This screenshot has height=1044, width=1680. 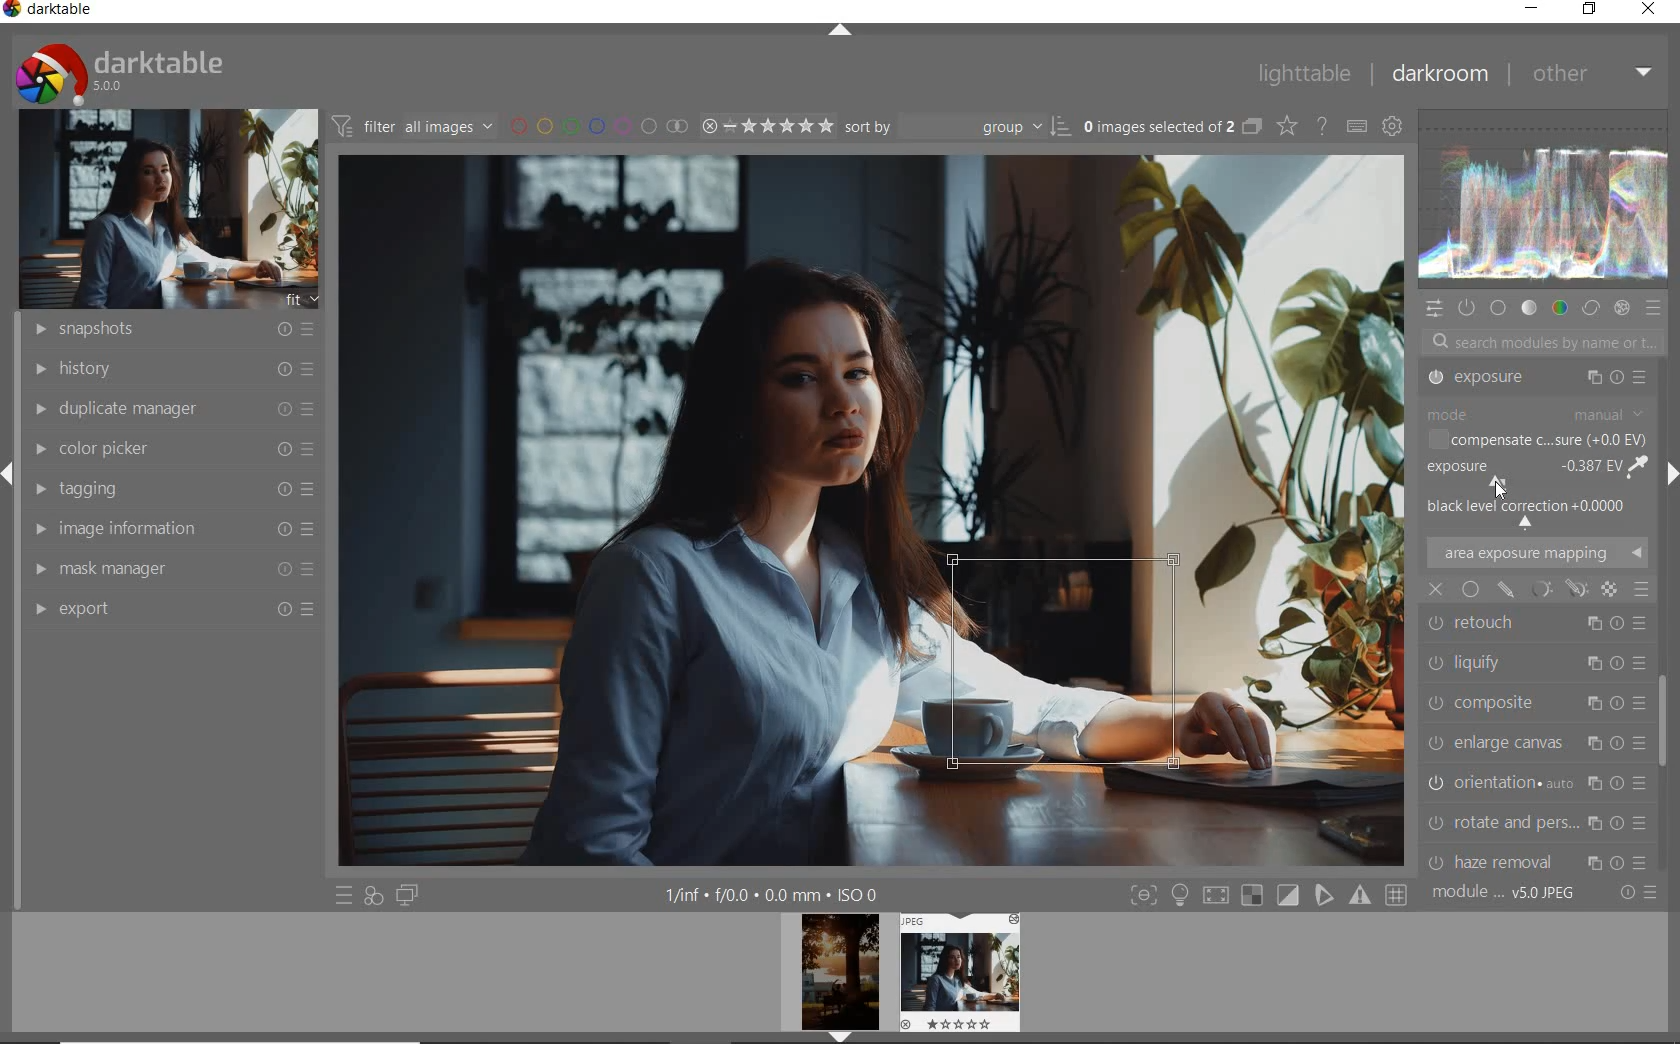 I want to click on blending options, so click(x=1642, y=590).